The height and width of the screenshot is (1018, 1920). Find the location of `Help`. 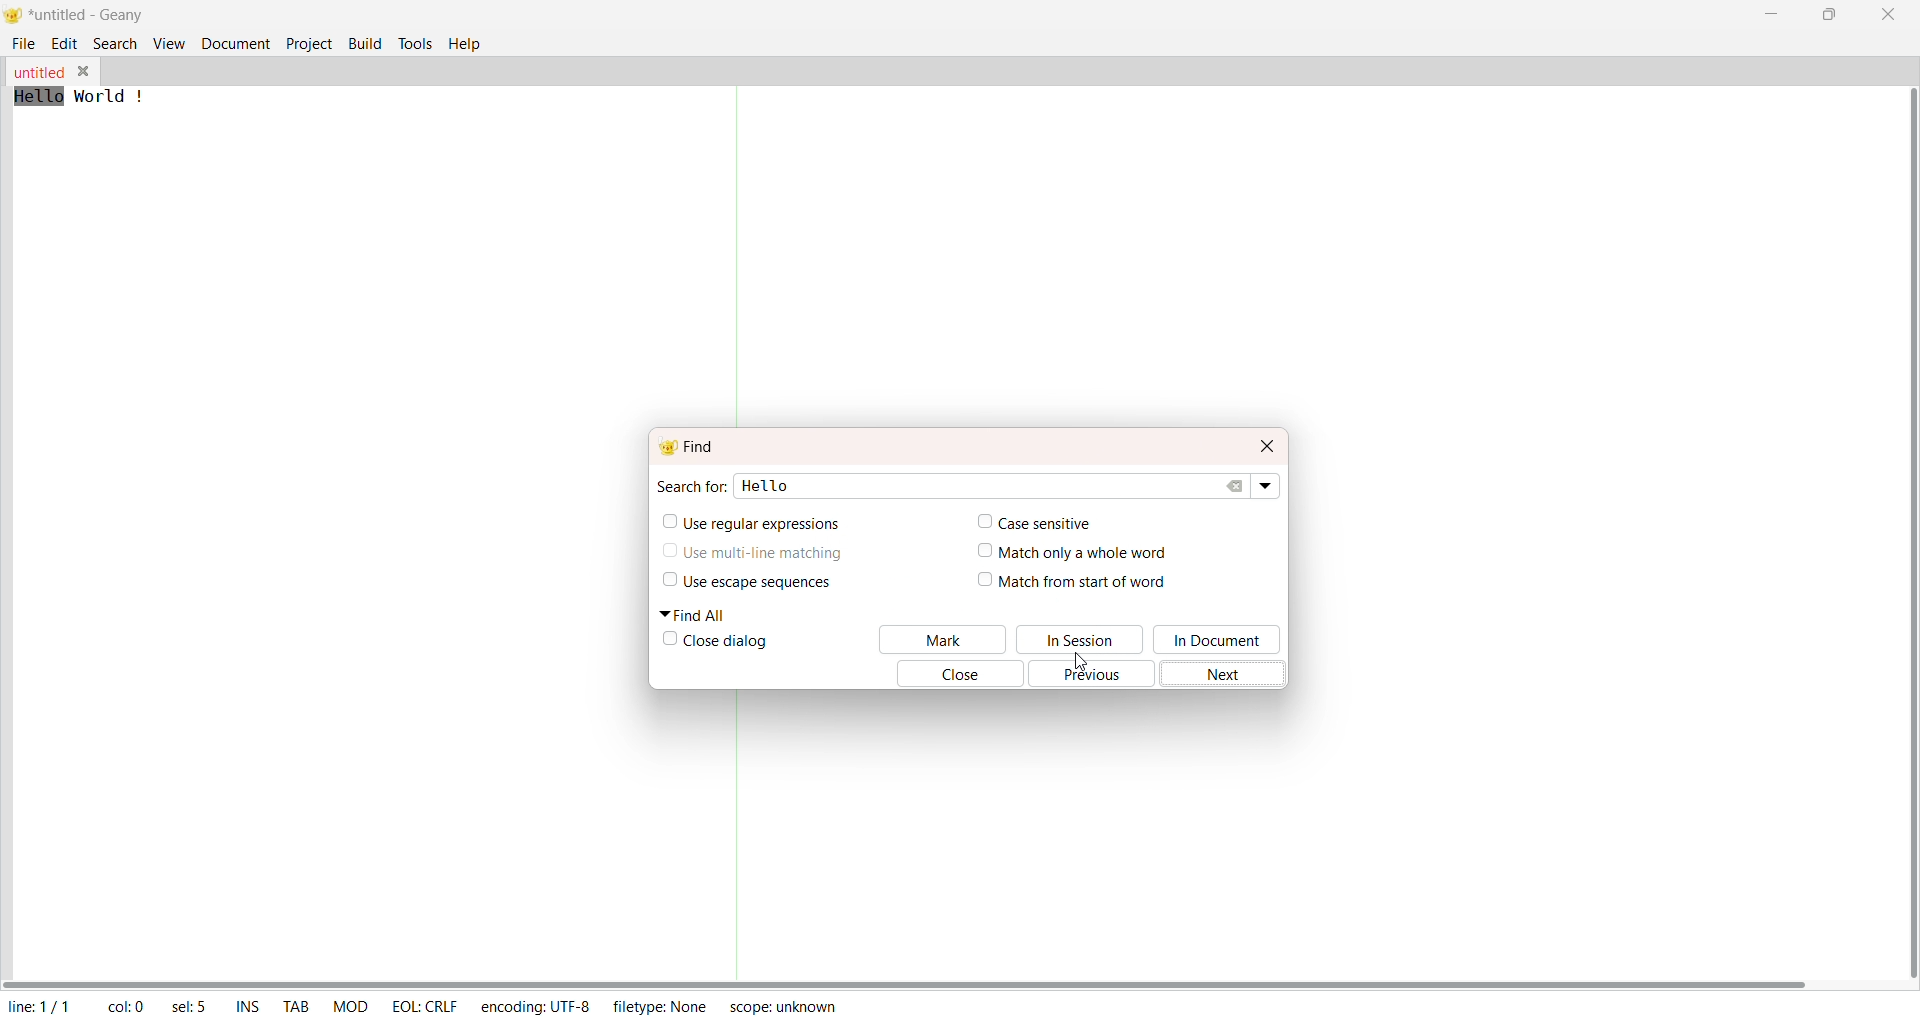

Help is located at coordinates (467, 43).